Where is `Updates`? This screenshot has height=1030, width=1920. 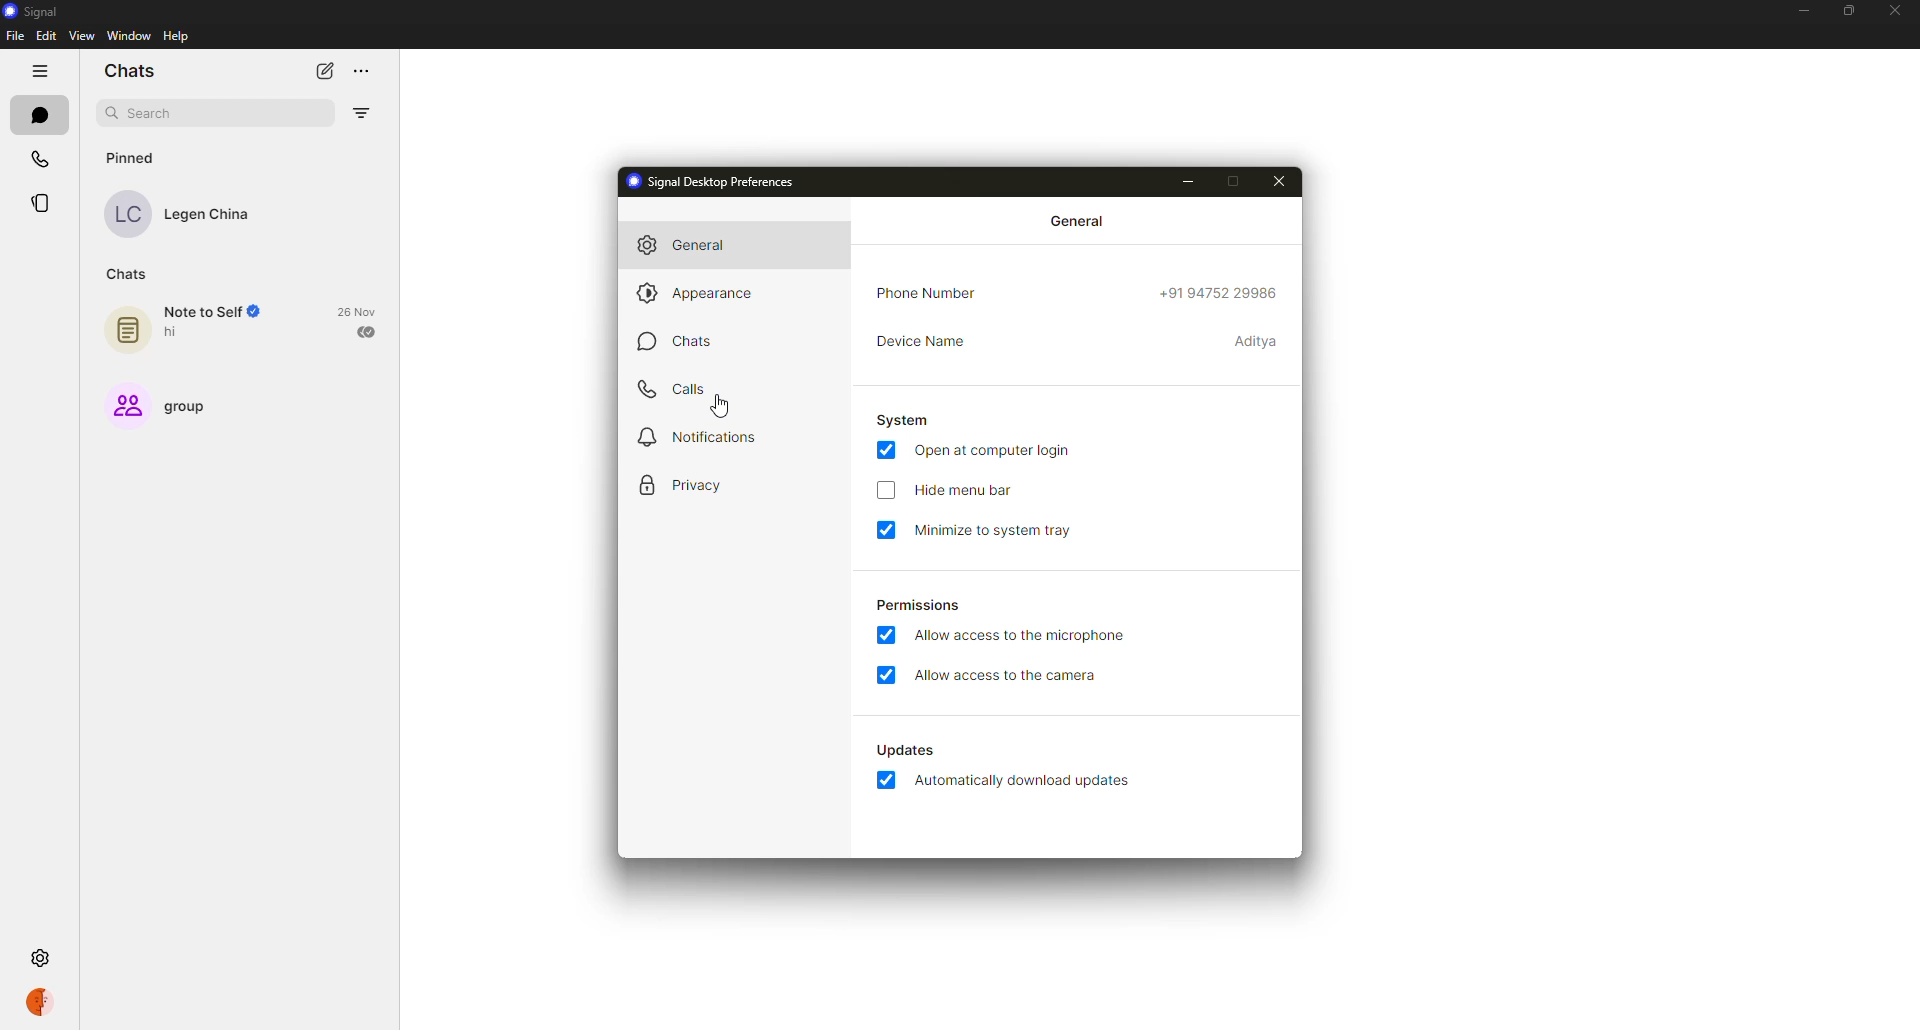 Updates is located at coordinates (909, 750).